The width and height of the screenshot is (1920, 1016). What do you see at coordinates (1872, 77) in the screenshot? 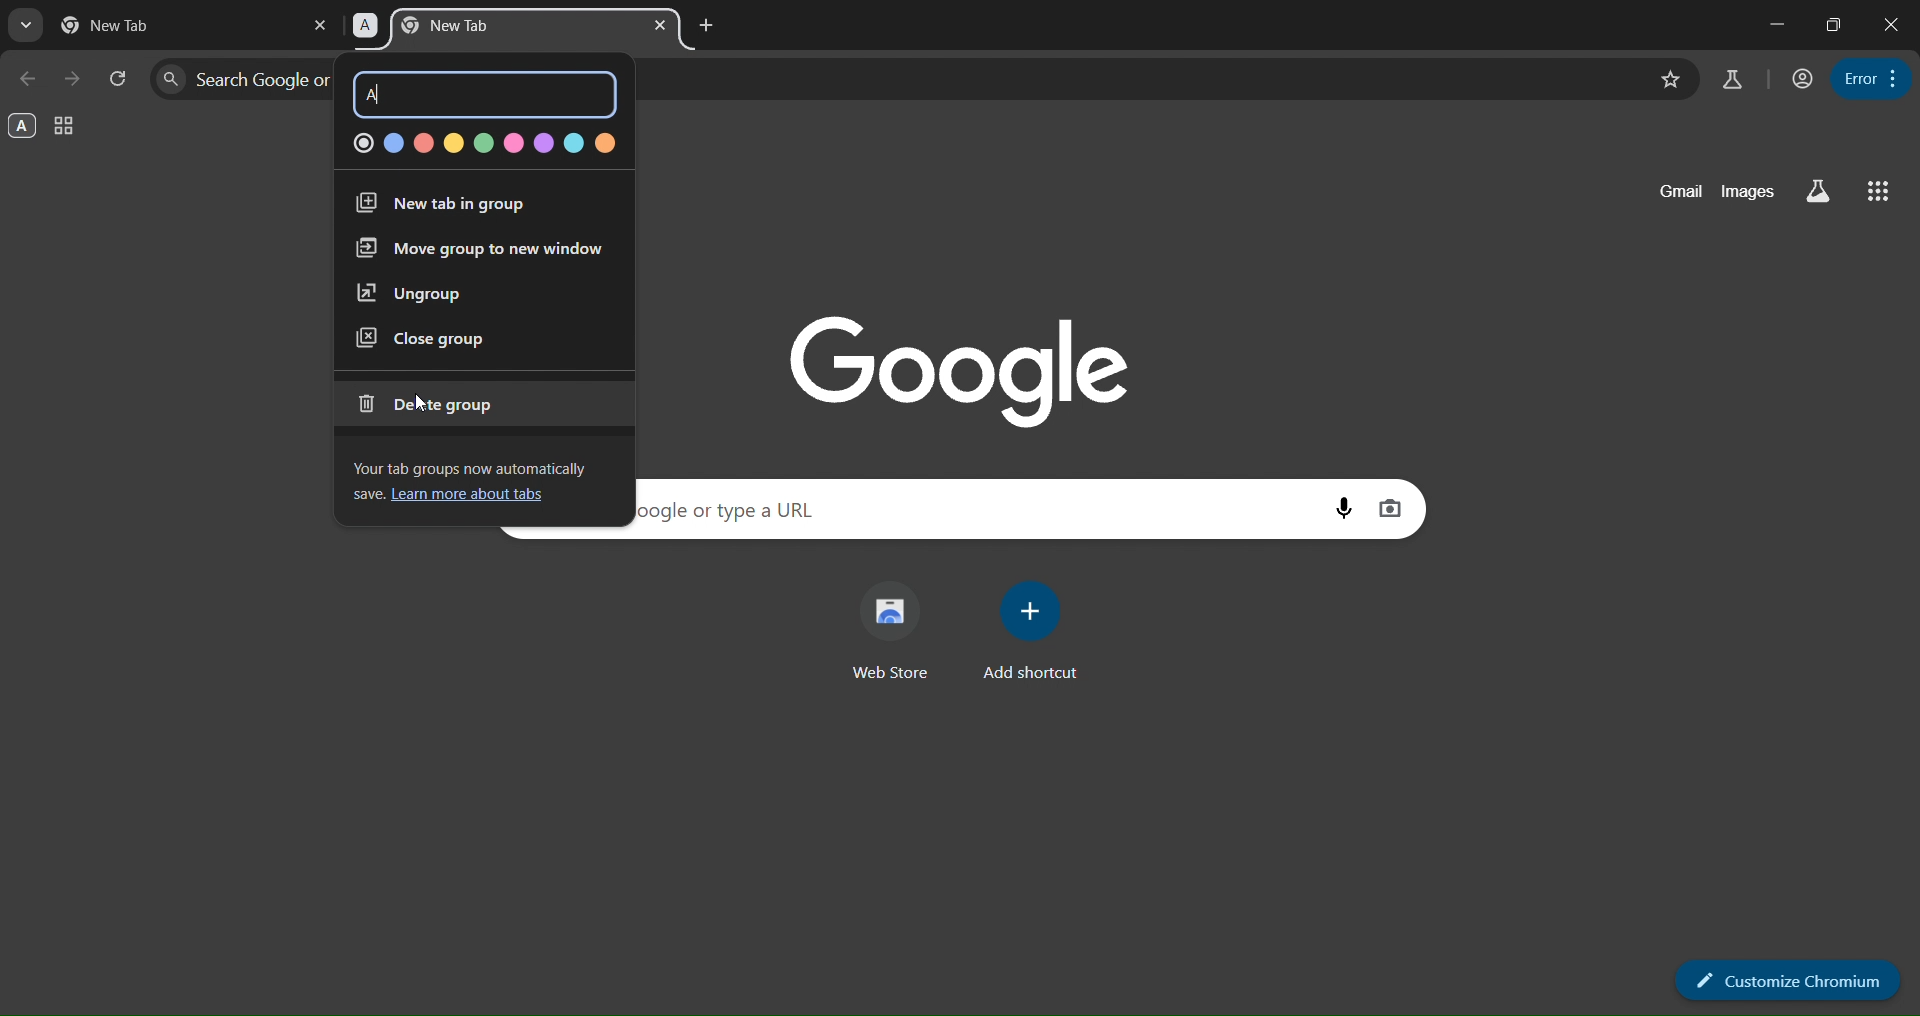
I see `menu` at bounding box center [1872, 77].